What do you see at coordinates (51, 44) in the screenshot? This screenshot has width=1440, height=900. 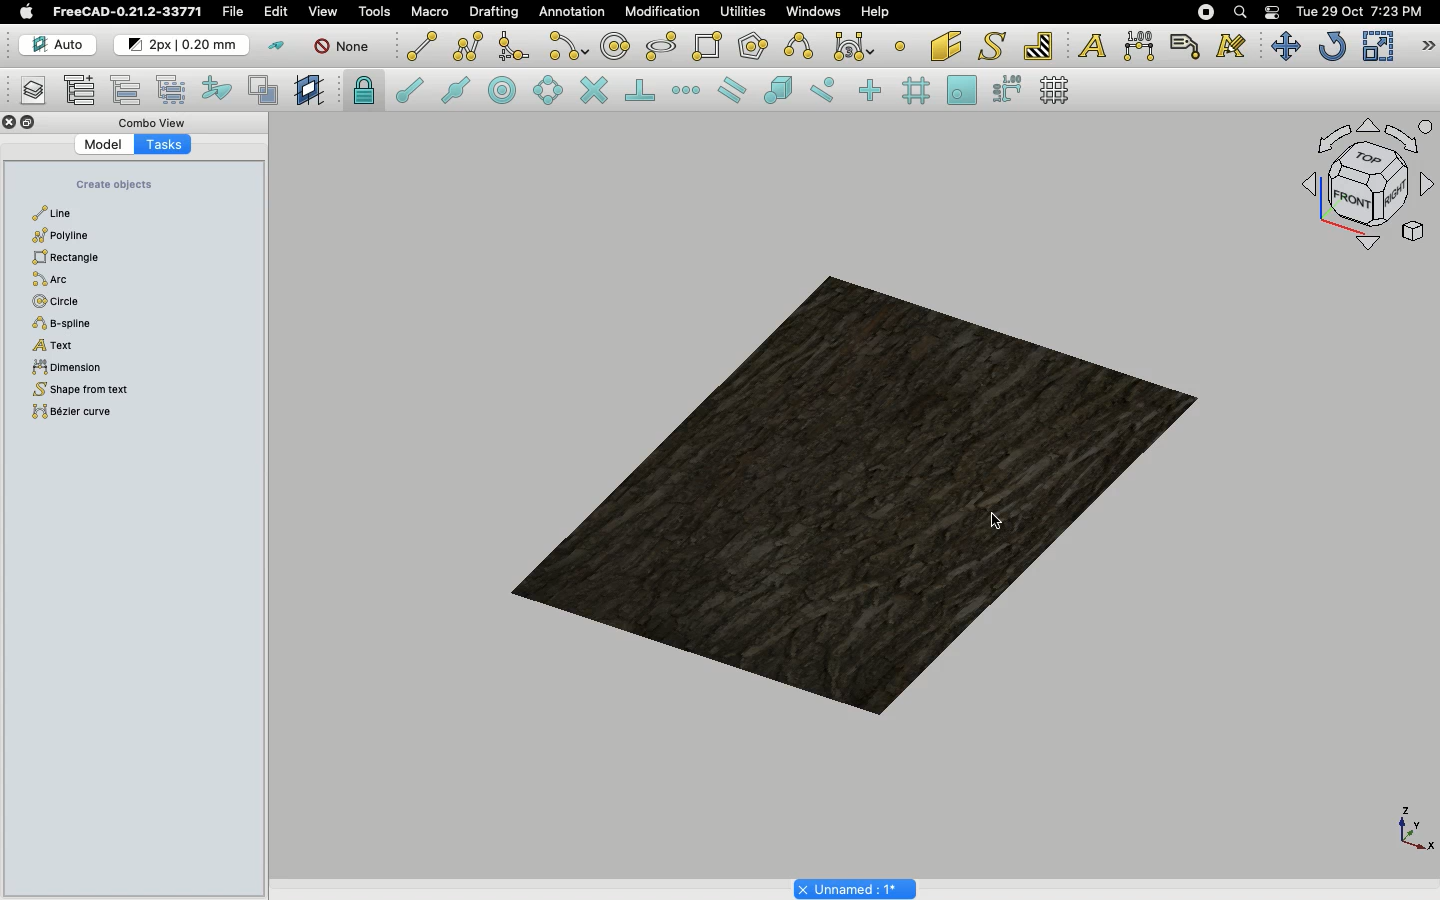 I see `Auto` at bounding box center [51, 44].